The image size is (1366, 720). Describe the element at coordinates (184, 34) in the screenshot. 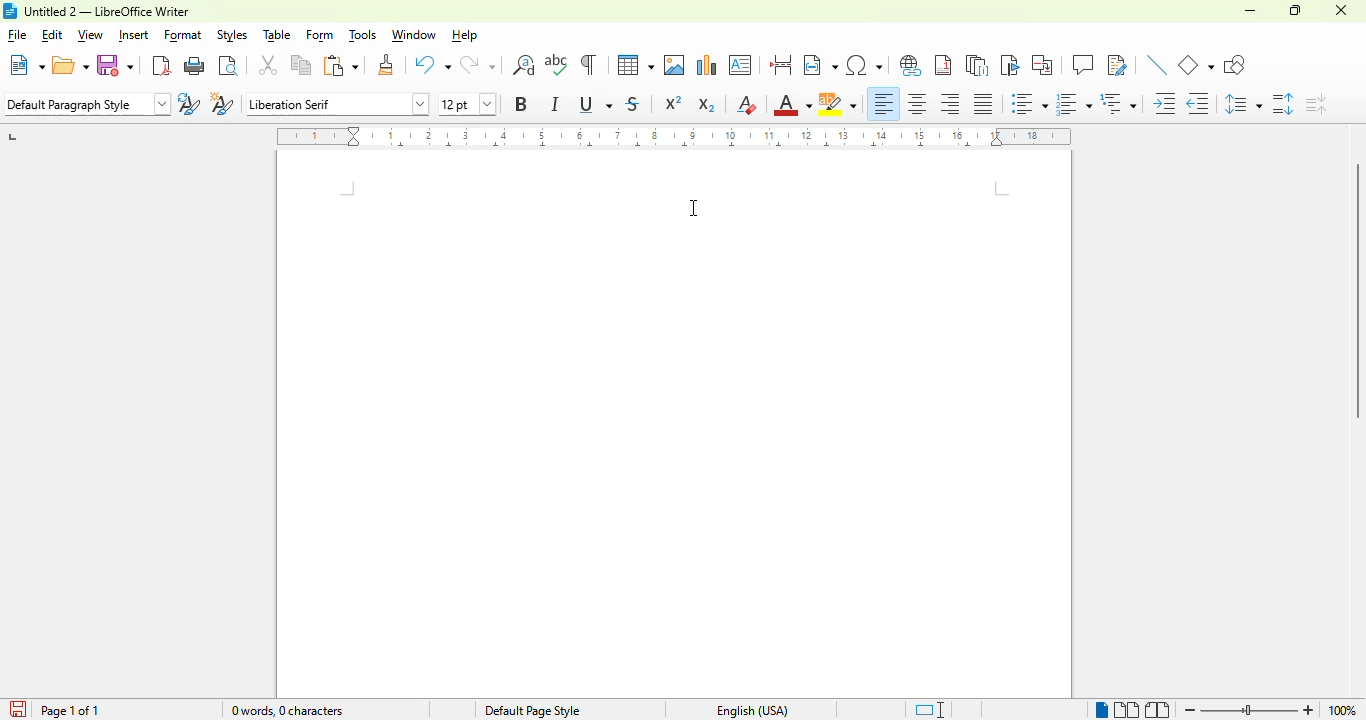

I see `format` at that location.